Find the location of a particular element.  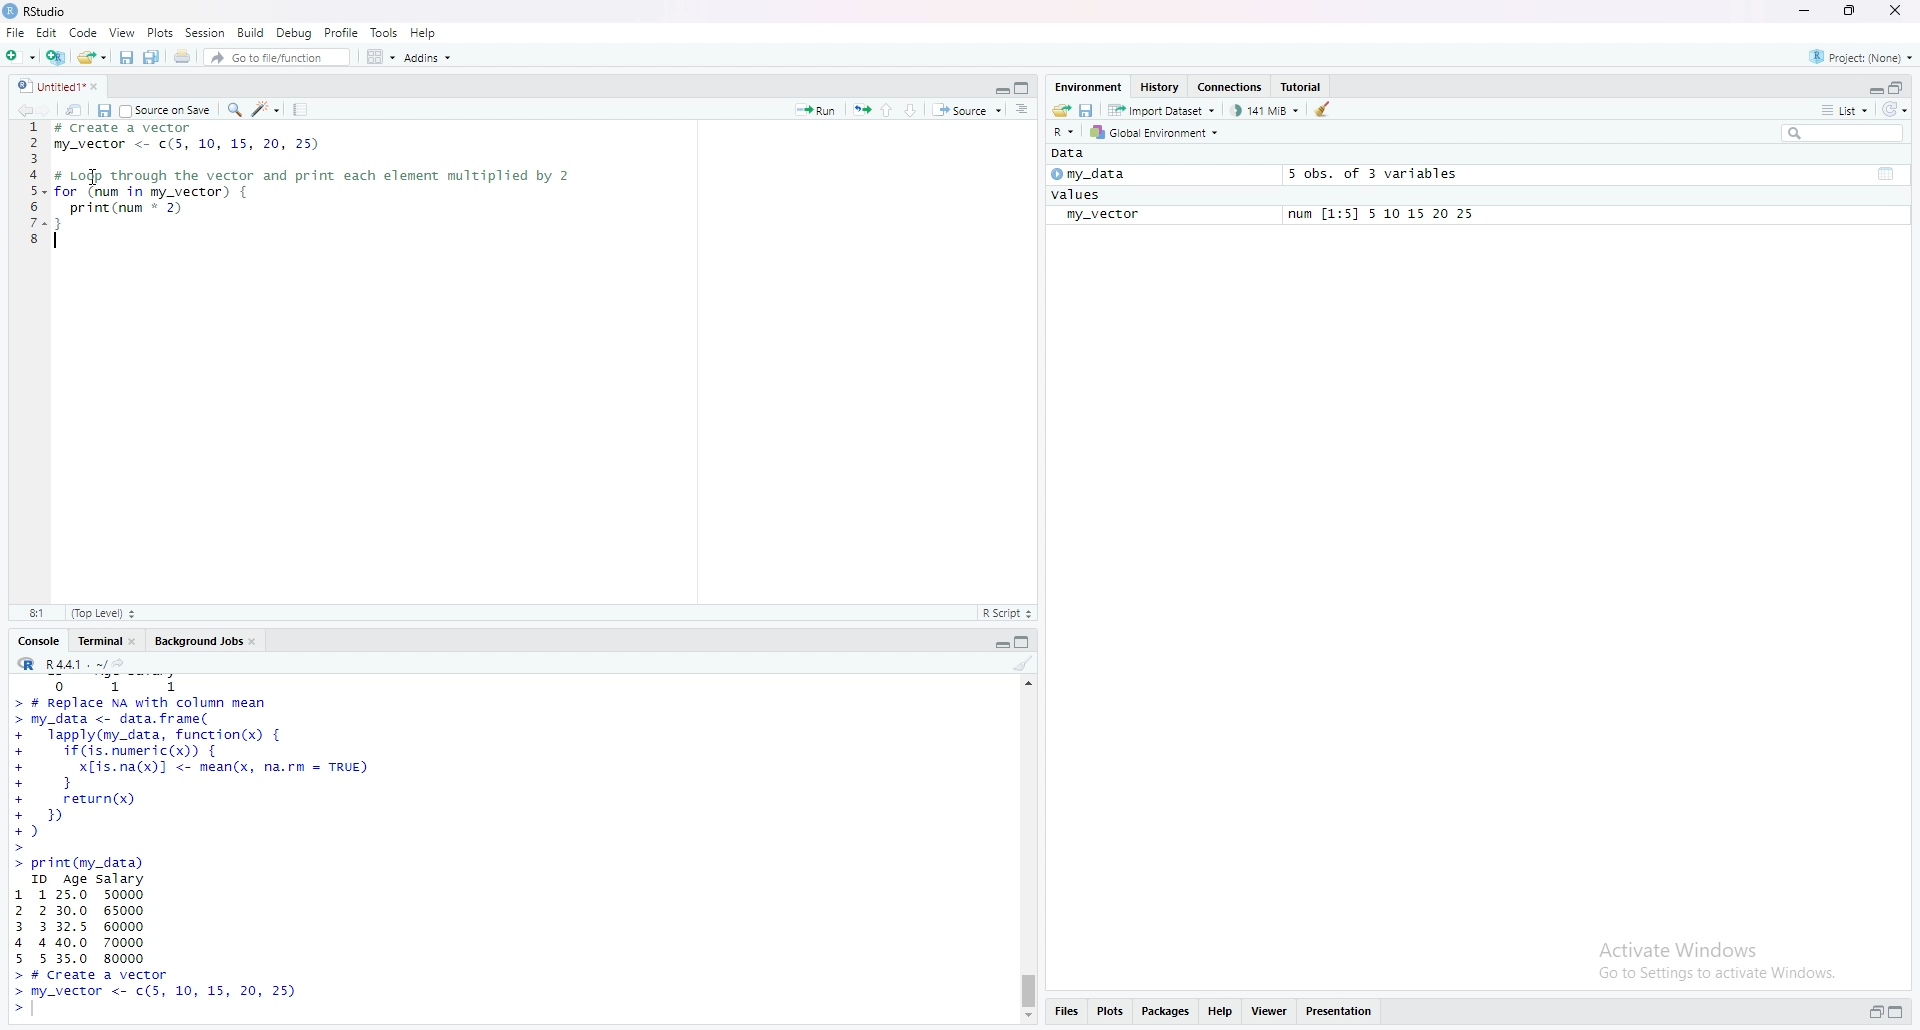

import dataset is located at coordinates (1162, 110).